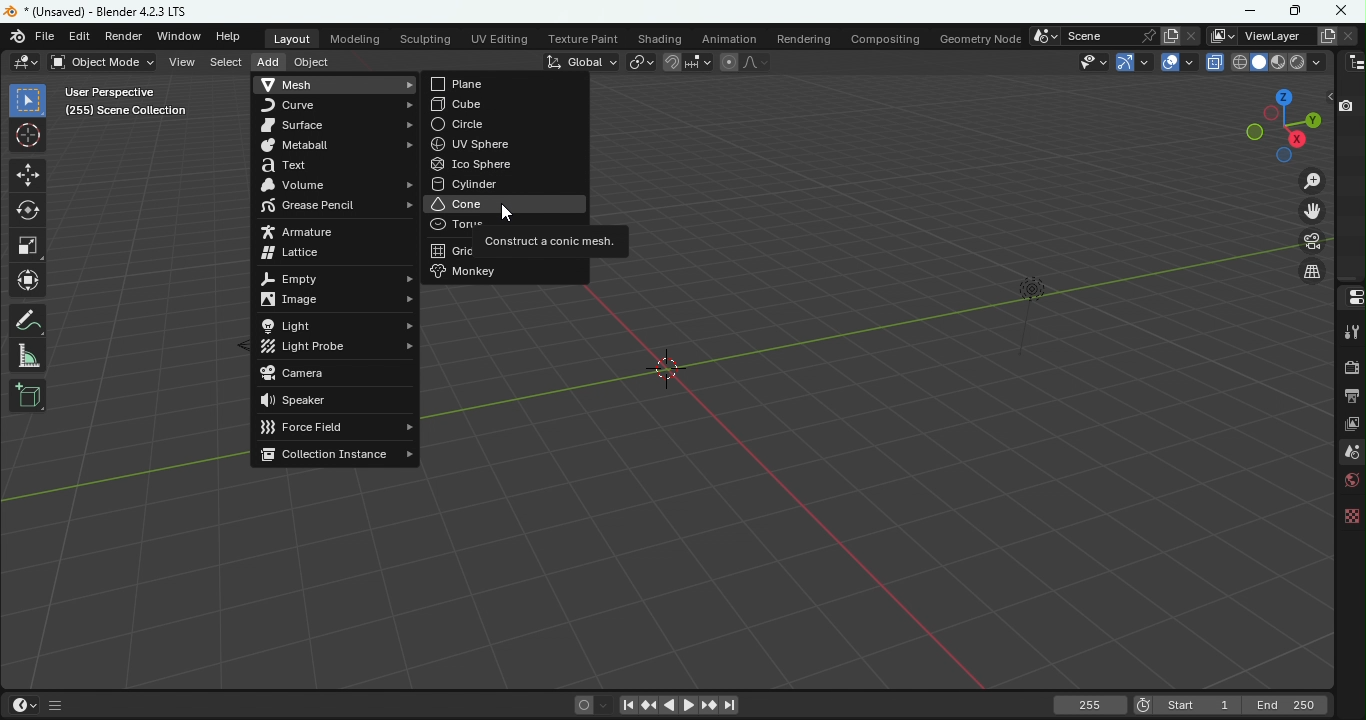  Describe the element at coordinates (506, 205) in the screenshot. I see `Cone` at that location.